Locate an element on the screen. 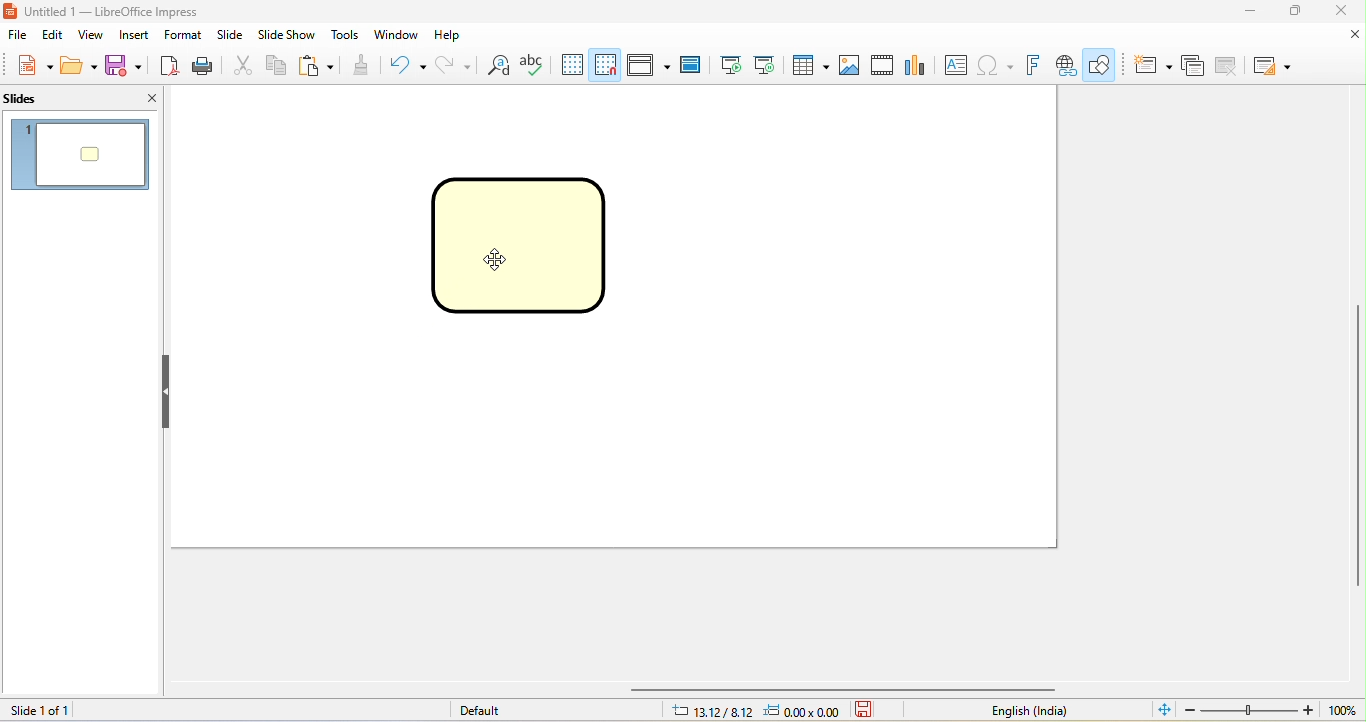 The image size is (1366, 722). print is located at coordinates (205, 64).